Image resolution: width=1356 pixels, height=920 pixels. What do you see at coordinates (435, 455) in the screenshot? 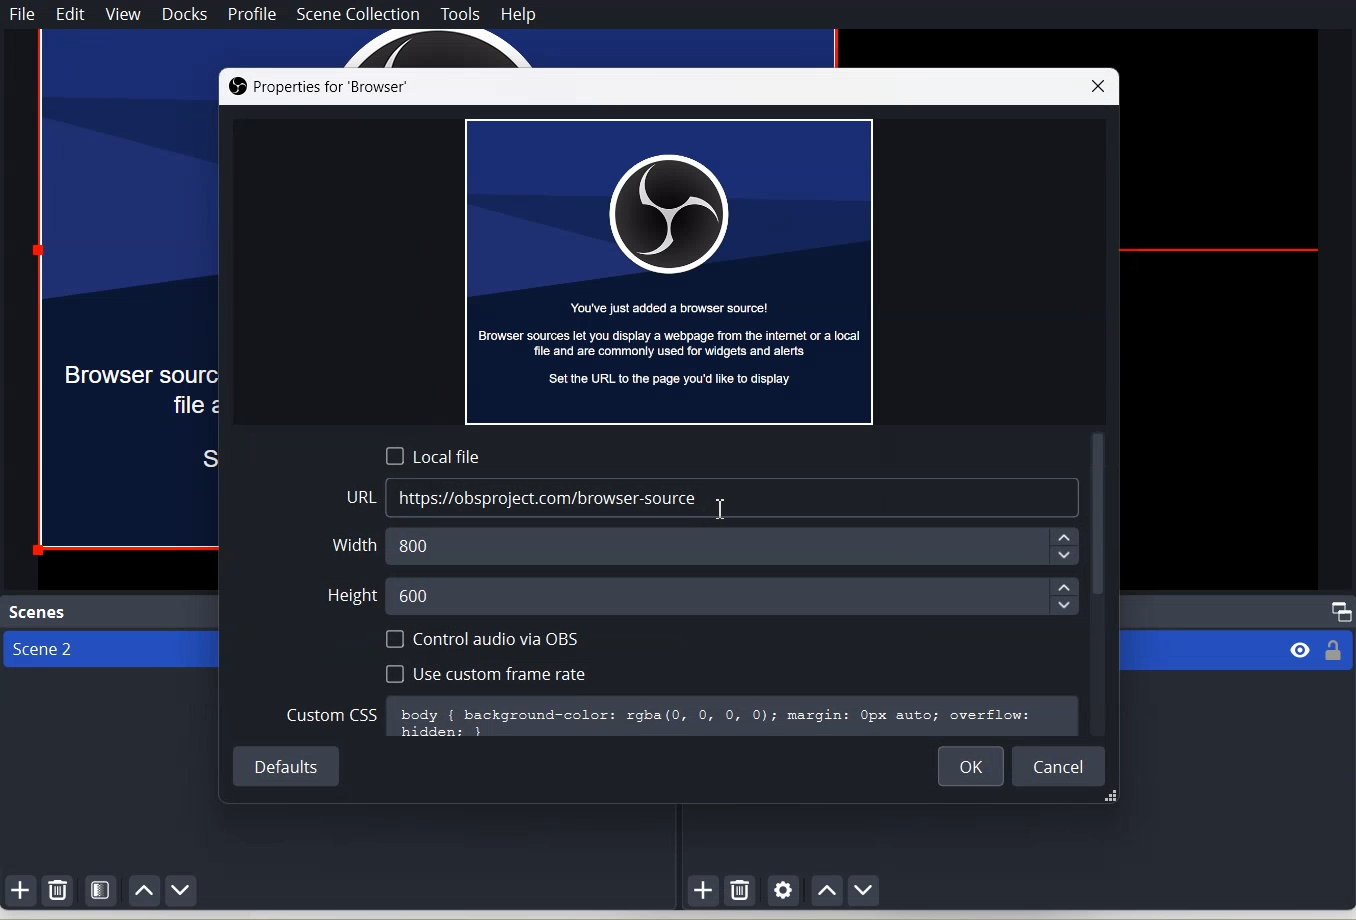
I see `Local File` at bounding box center [435, 455].